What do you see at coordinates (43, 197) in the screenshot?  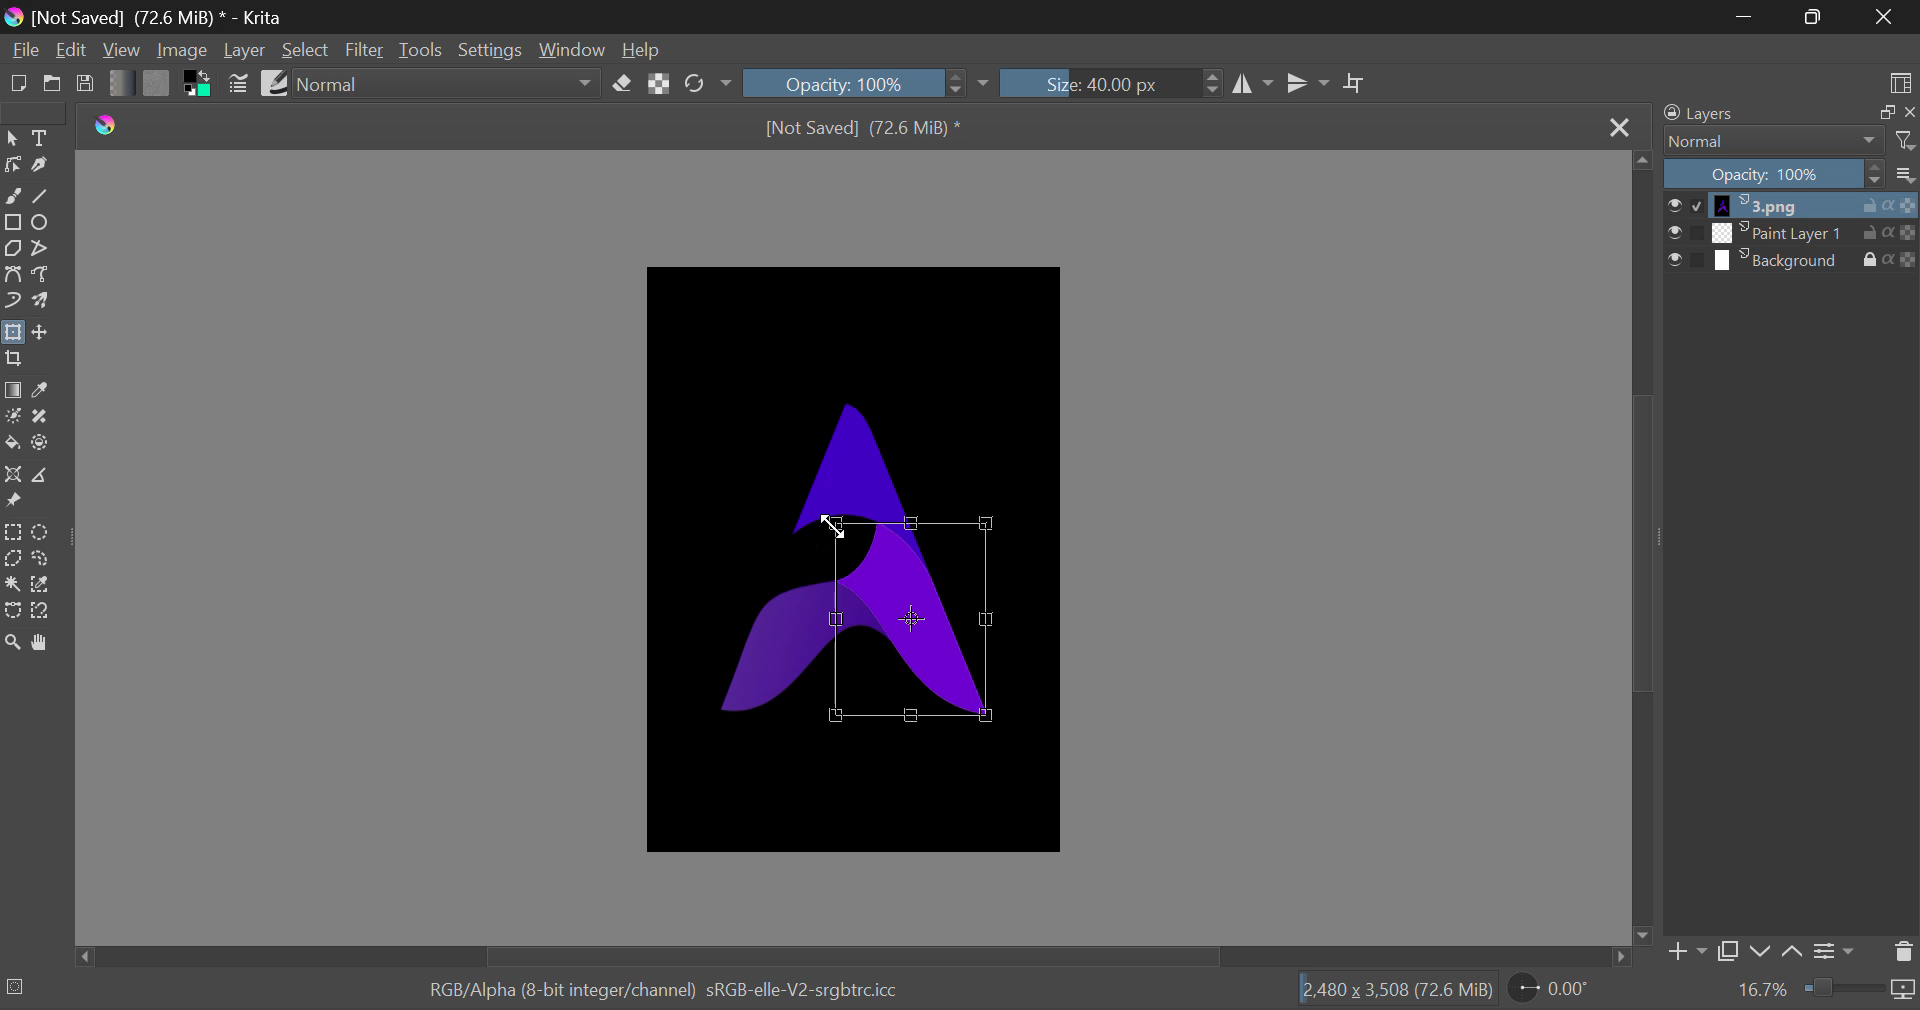 I see `Line` at bounding box center [43, 197].